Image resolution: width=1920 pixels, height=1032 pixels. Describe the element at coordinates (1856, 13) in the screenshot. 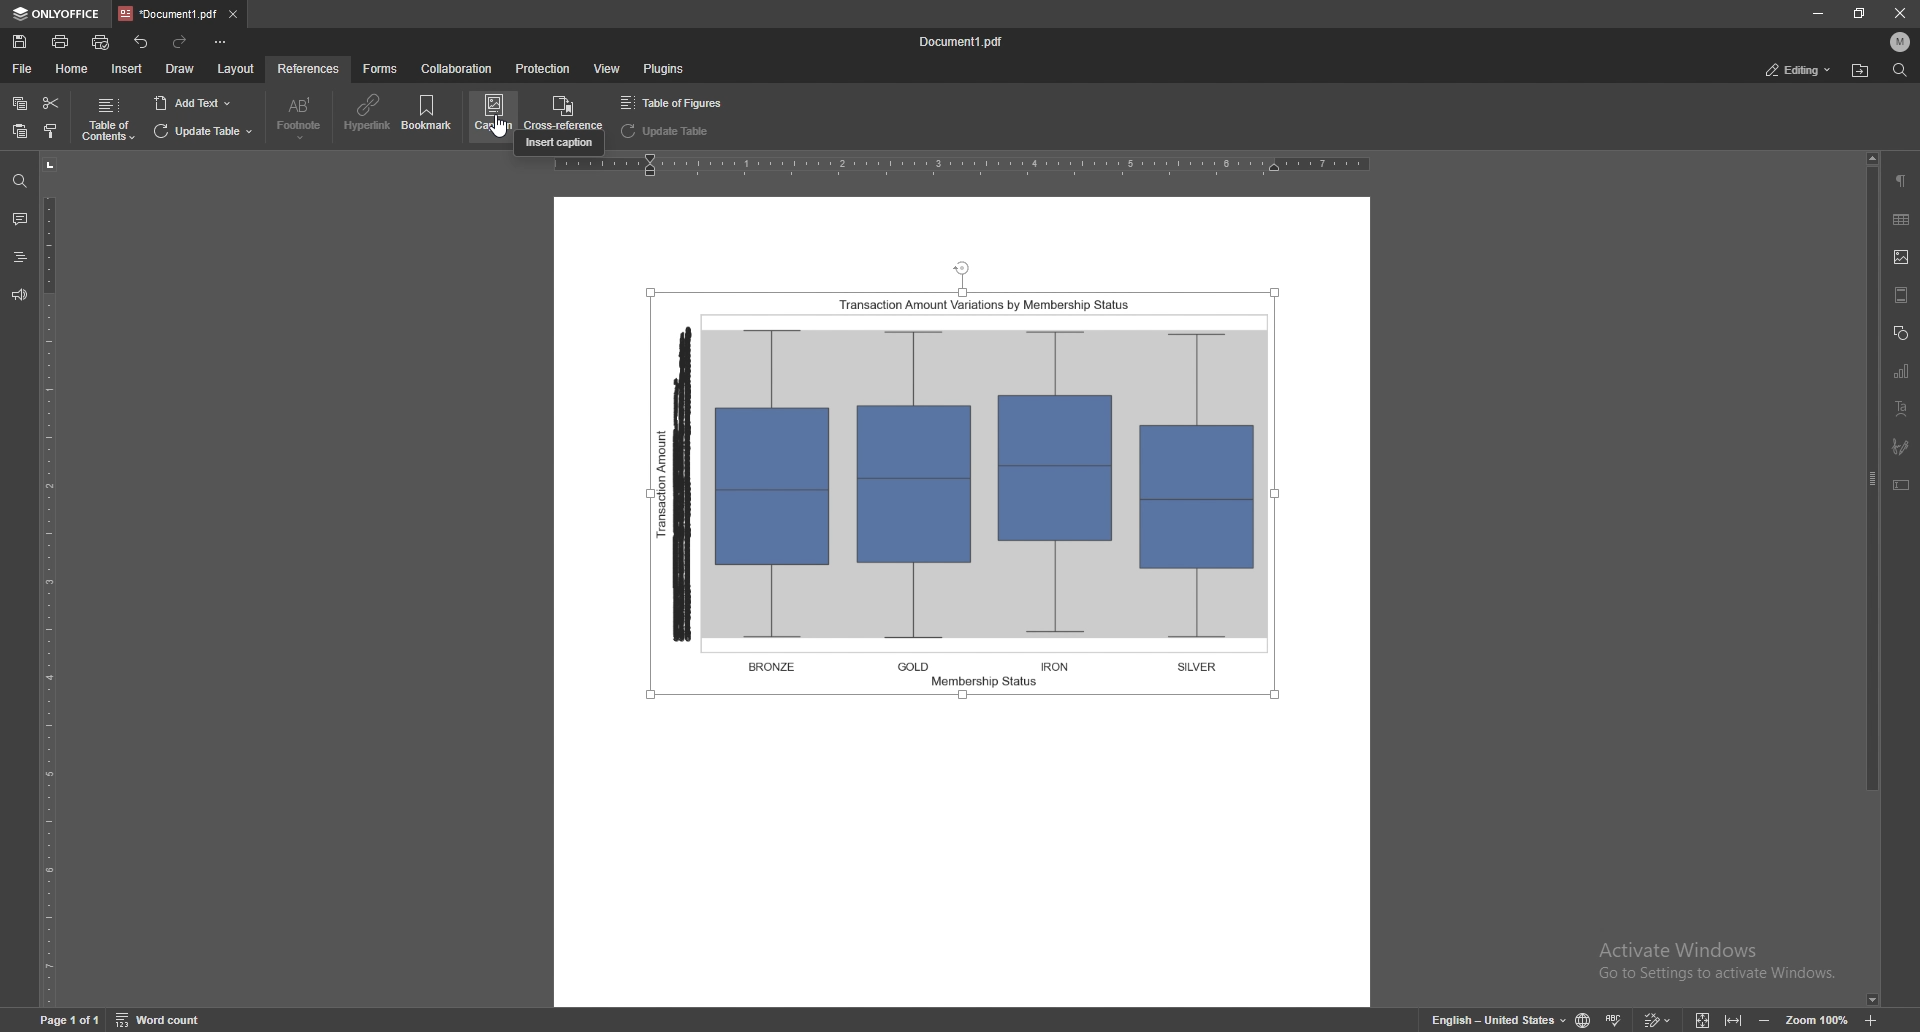

I see `resize` at that location.